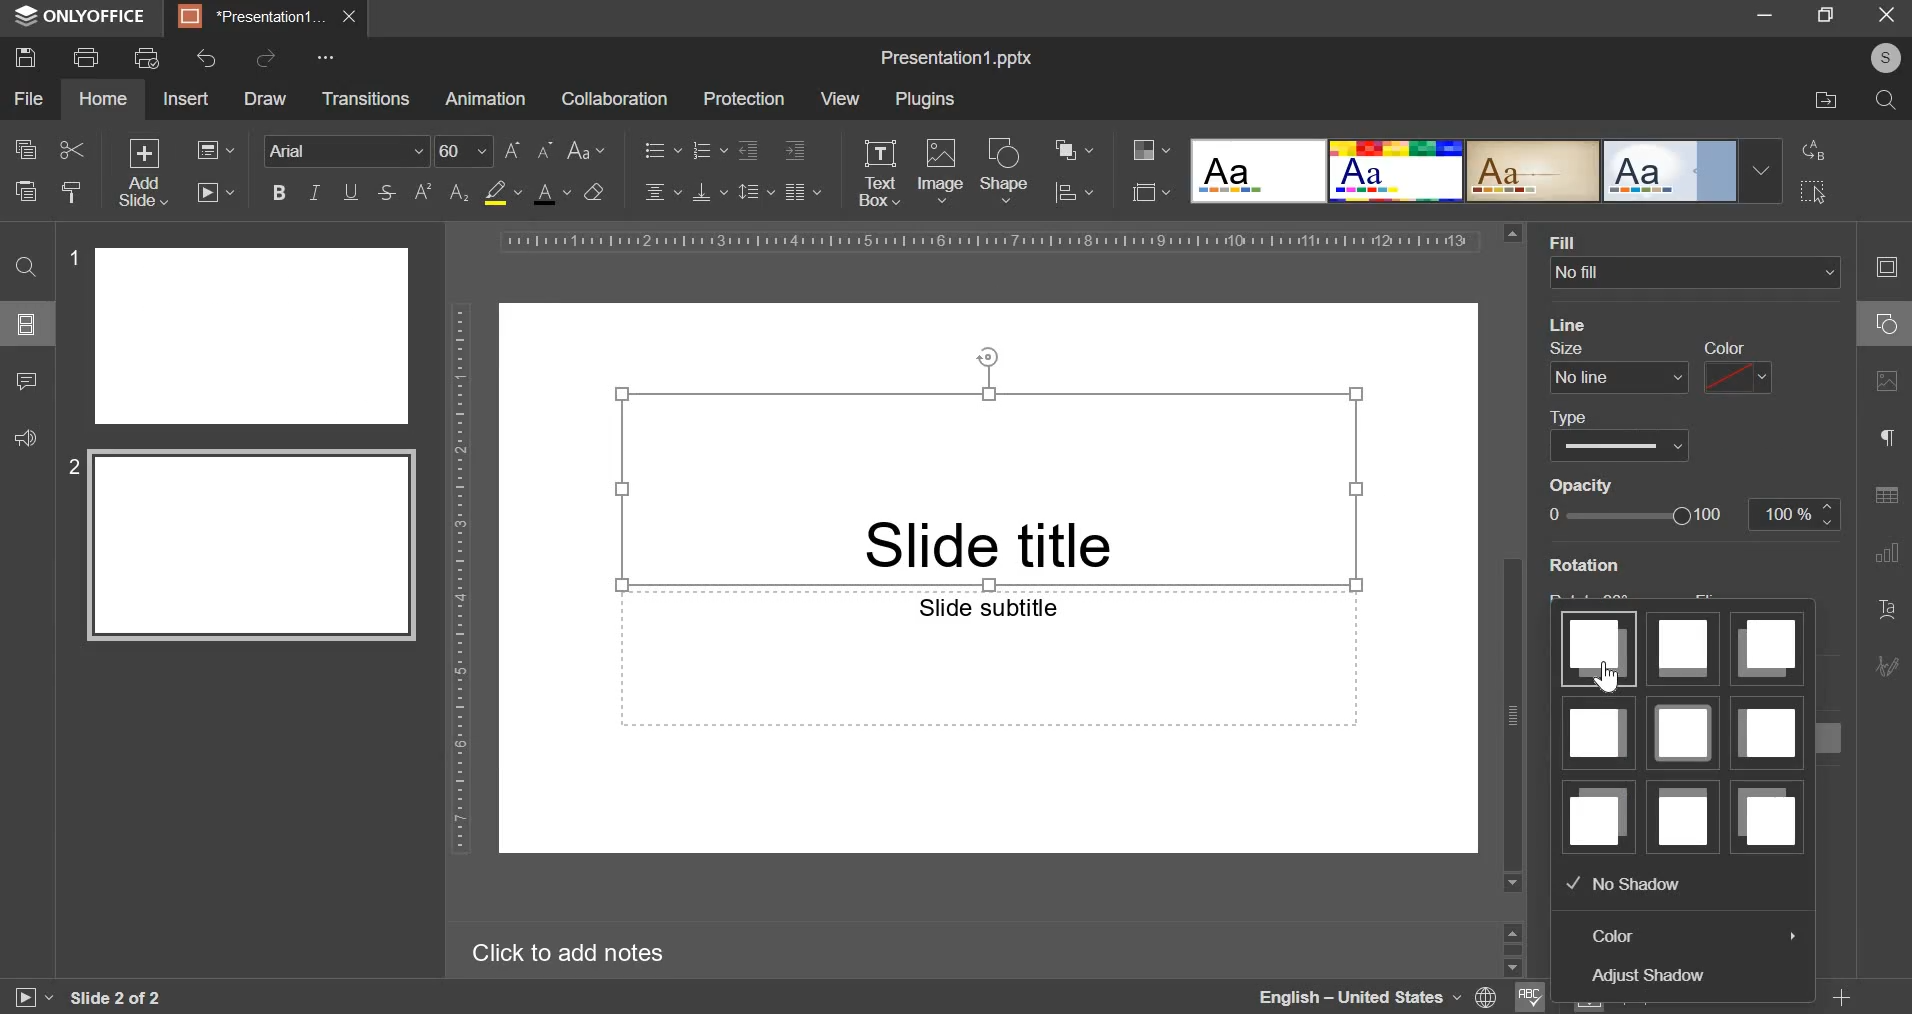  I want to click on check spell, so click(1527, 997).